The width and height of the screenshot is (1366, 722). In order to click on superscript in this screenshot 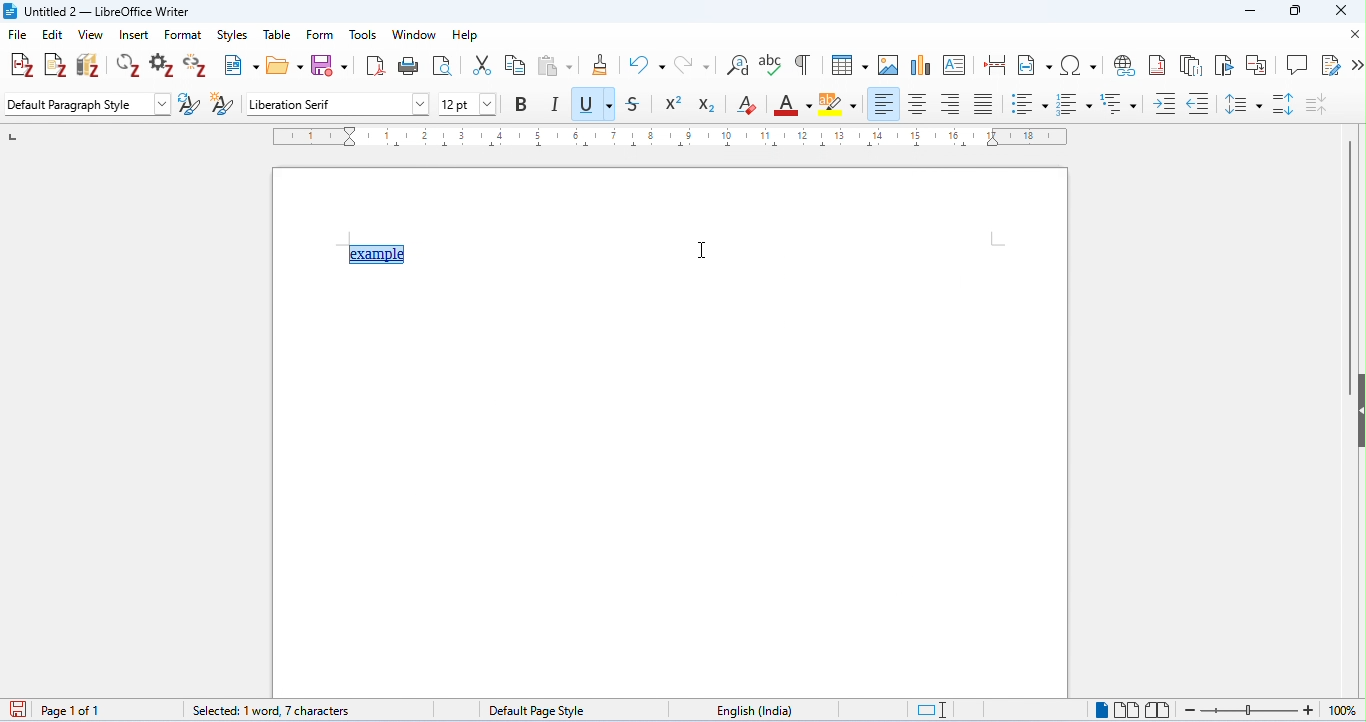, I will do `click(674, 104)`.